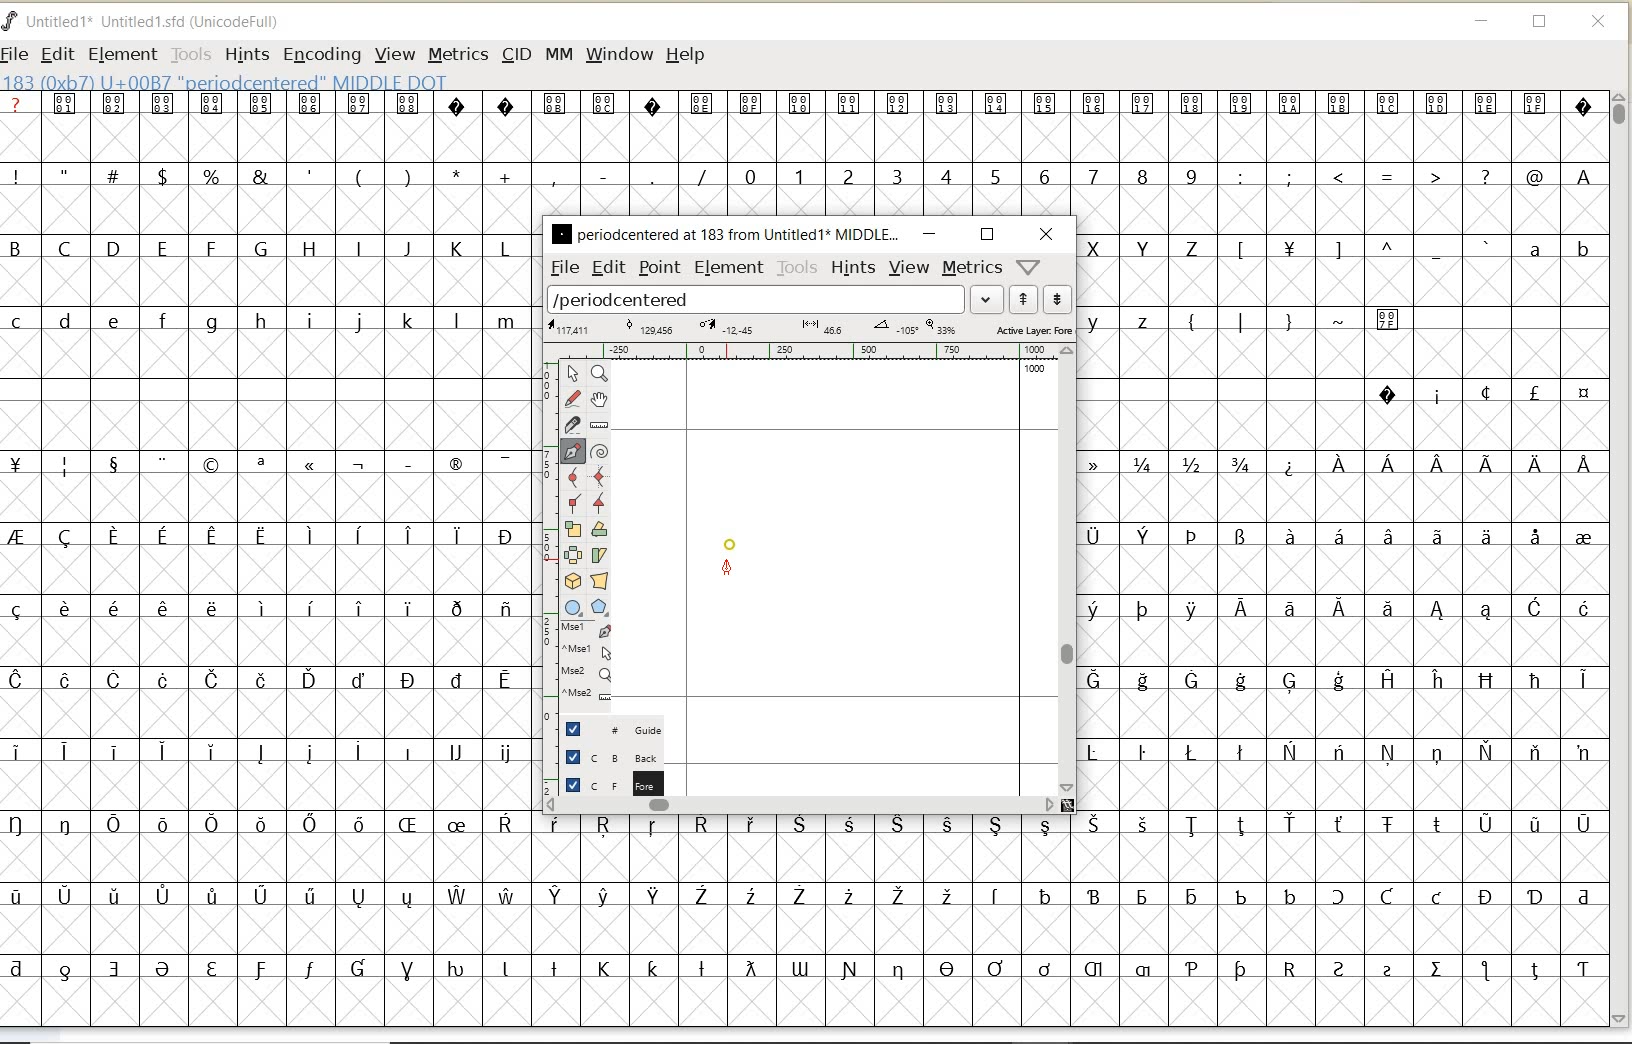 This screenshot has height=1044, width=1632. Describe the element at coordinates (598, 399) in the screenshot. I see `scroll by hand` at that location.